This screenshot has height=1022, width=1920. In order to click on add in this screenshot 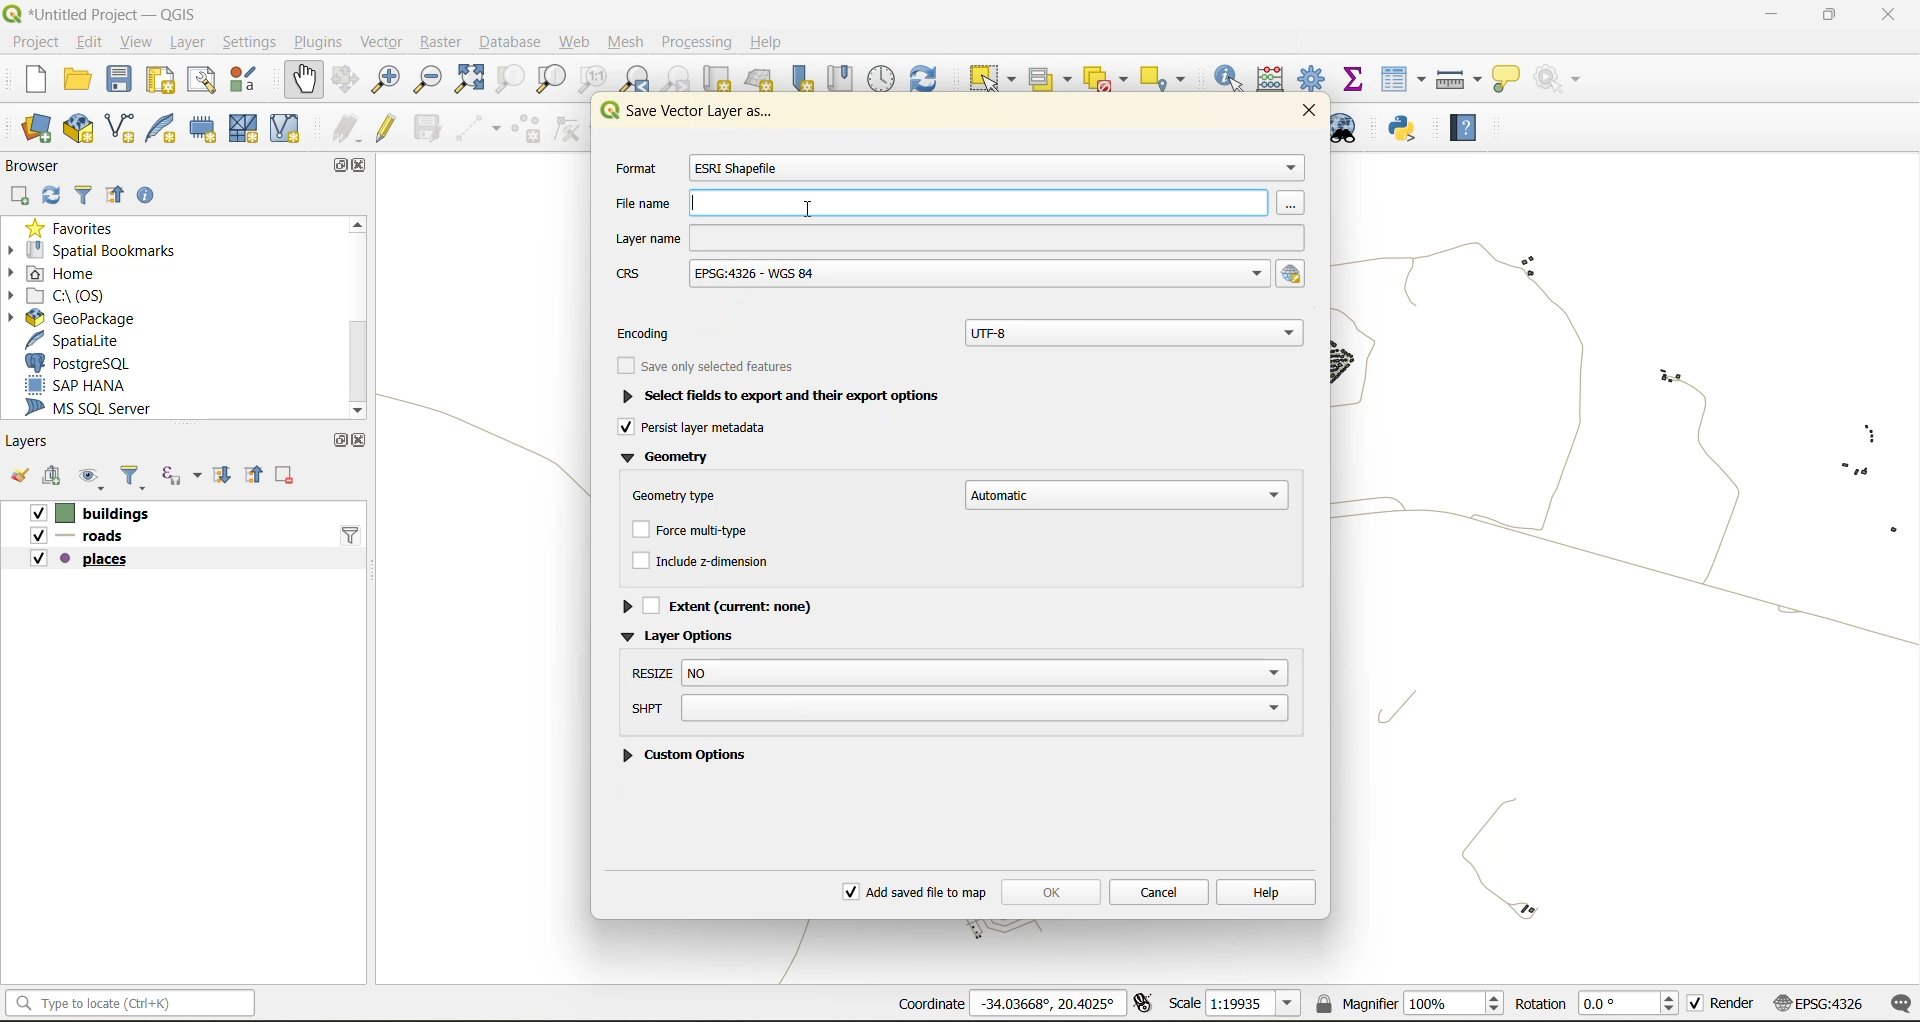, I will do `click(23, 196)`.